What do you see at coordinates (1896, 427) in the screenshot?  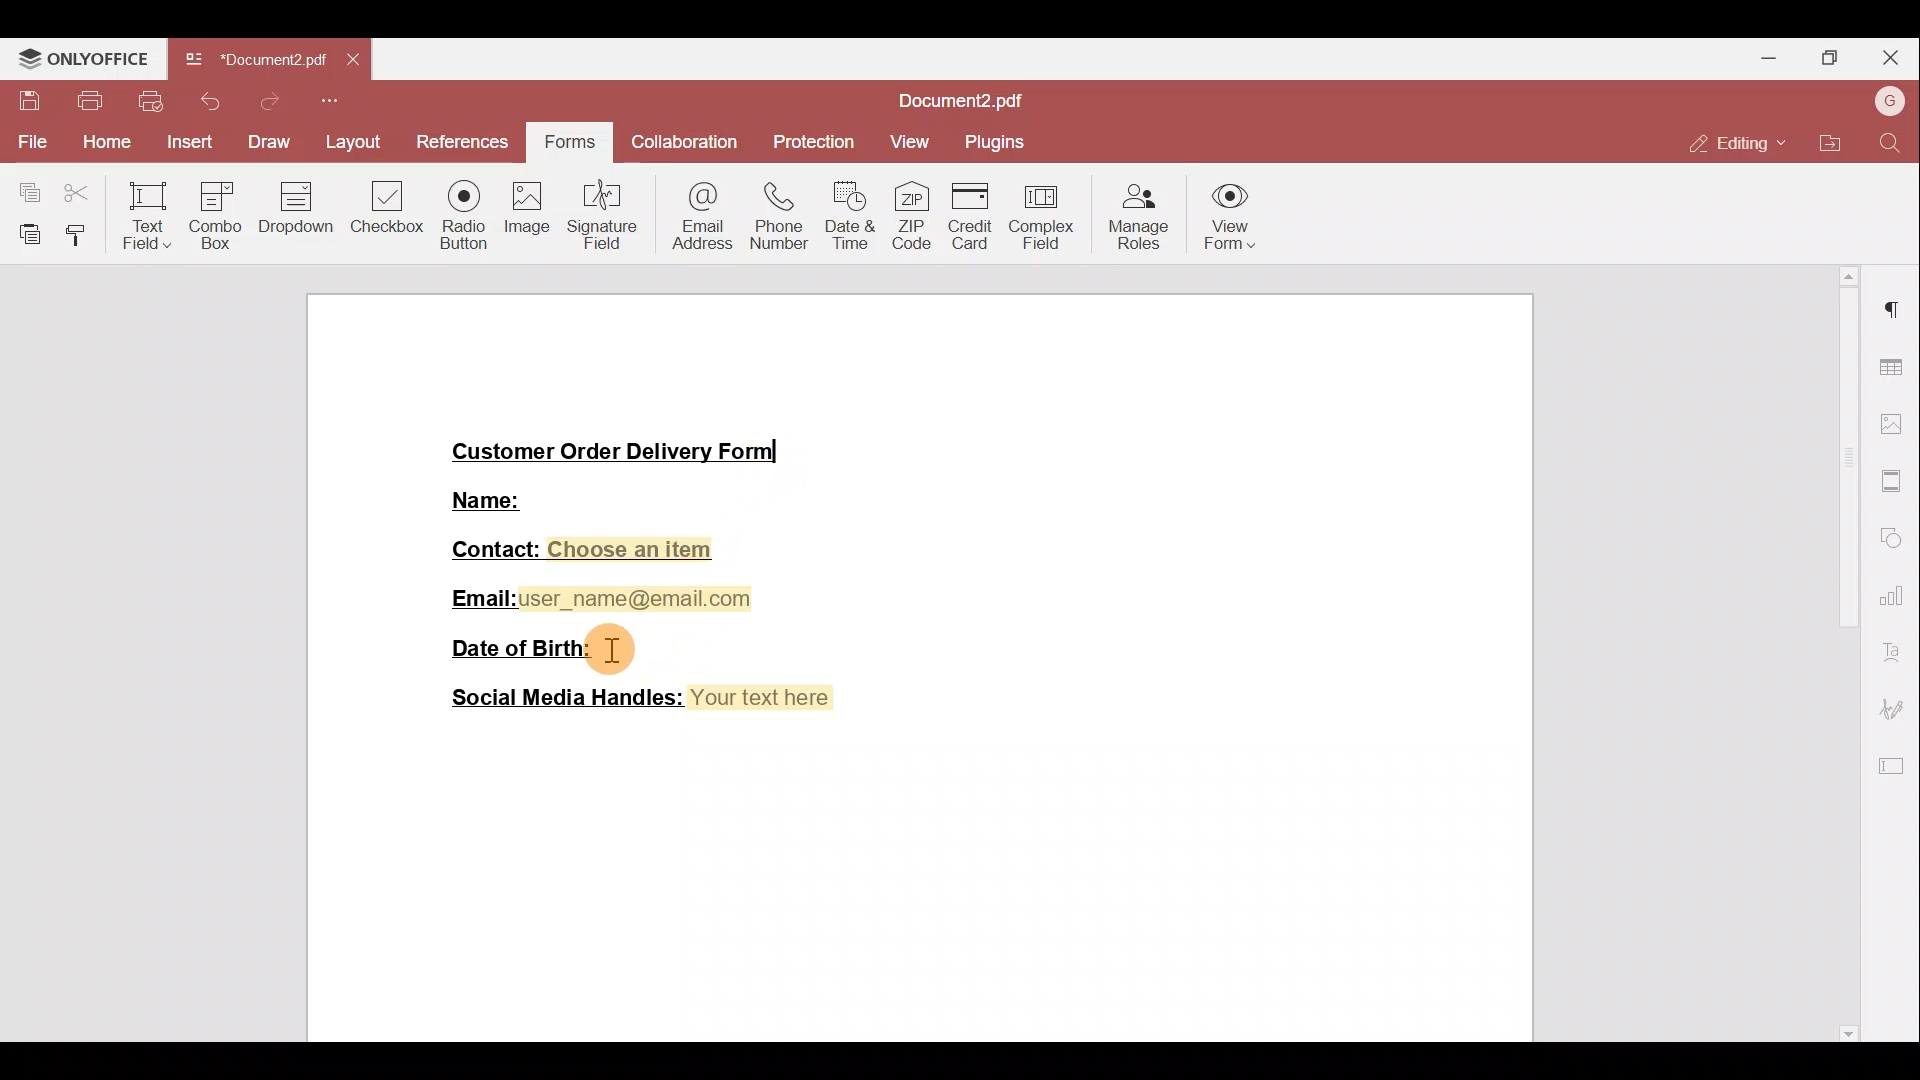 I see `Image settings` at bounding box center [1896, 427].